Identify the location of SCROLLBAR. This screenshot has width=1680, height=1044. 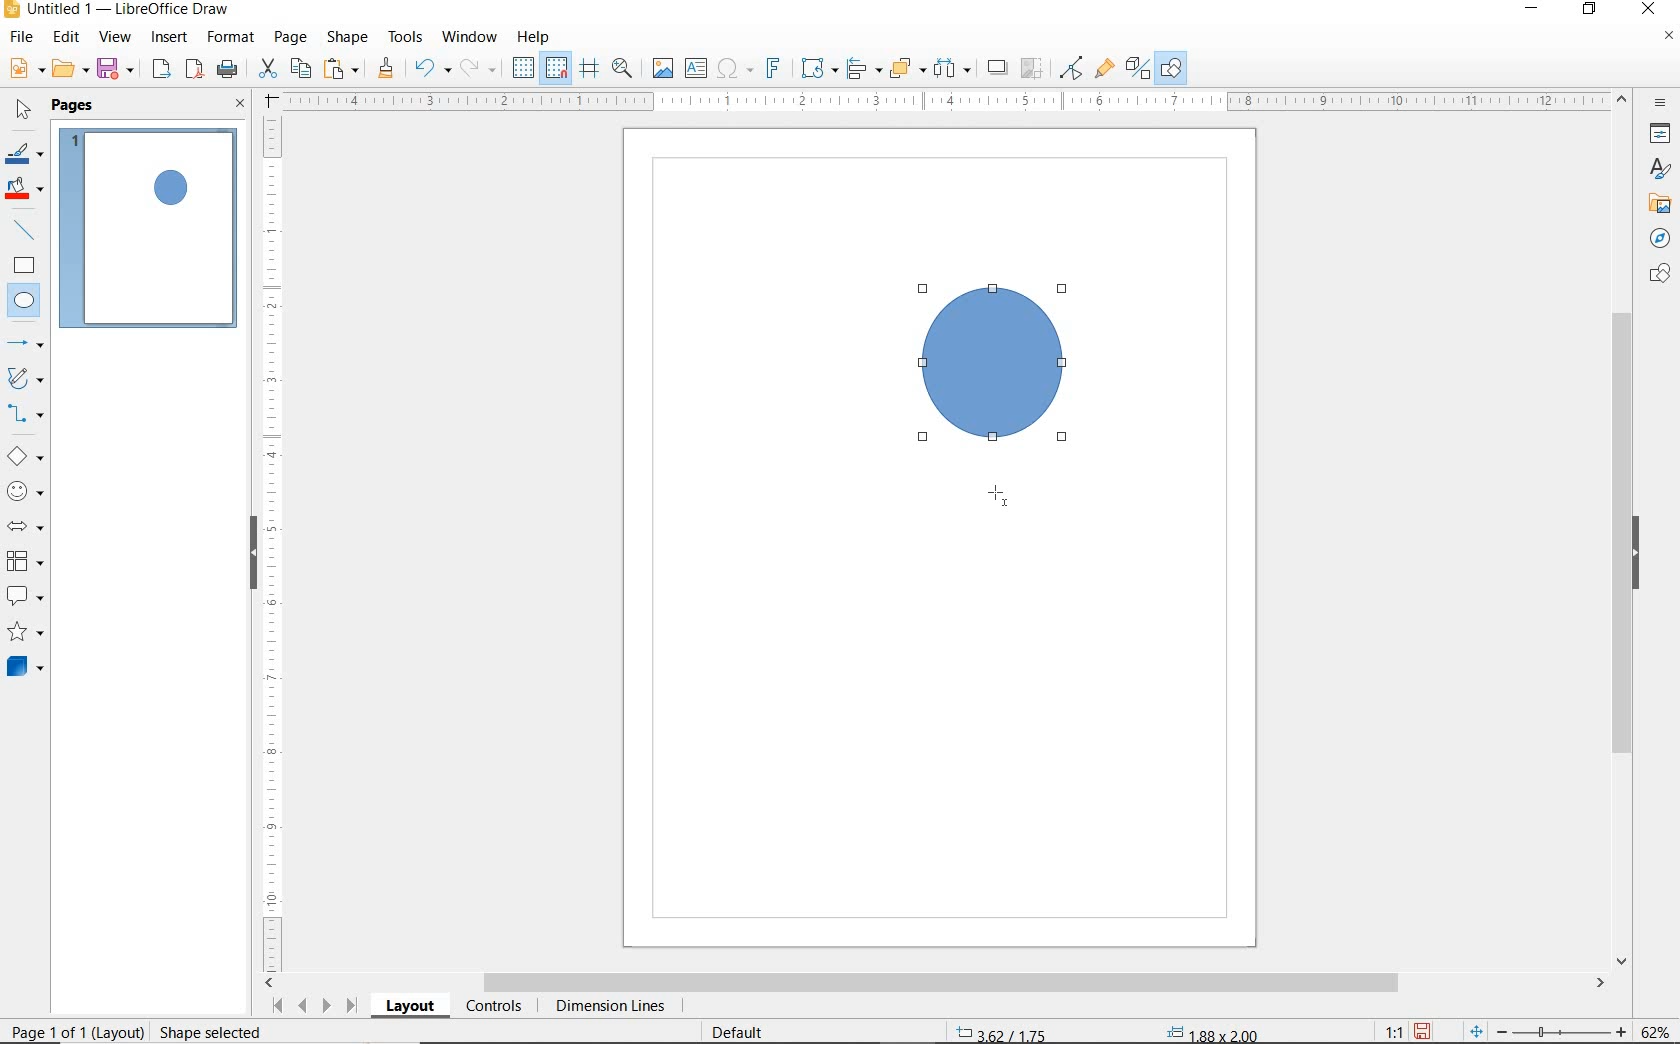
(1622, 531).